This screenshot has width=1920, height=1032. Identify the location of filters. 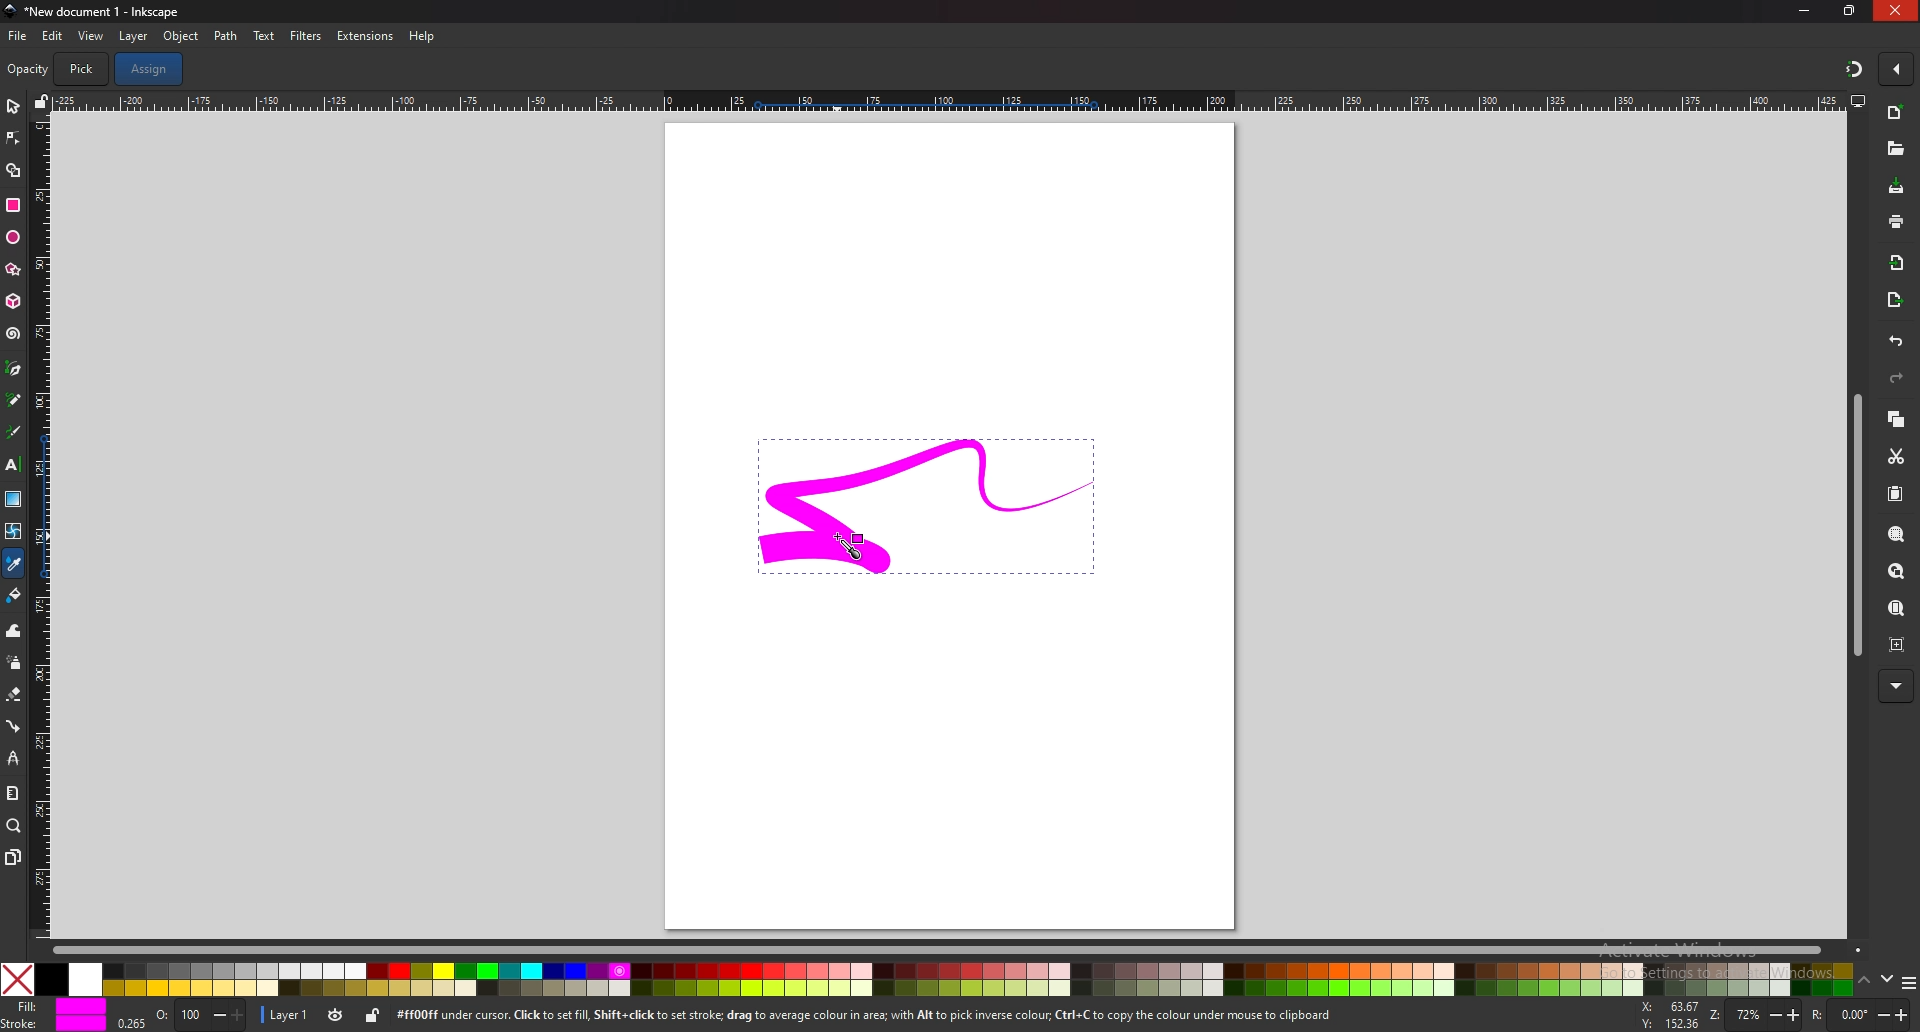
(305, 36).